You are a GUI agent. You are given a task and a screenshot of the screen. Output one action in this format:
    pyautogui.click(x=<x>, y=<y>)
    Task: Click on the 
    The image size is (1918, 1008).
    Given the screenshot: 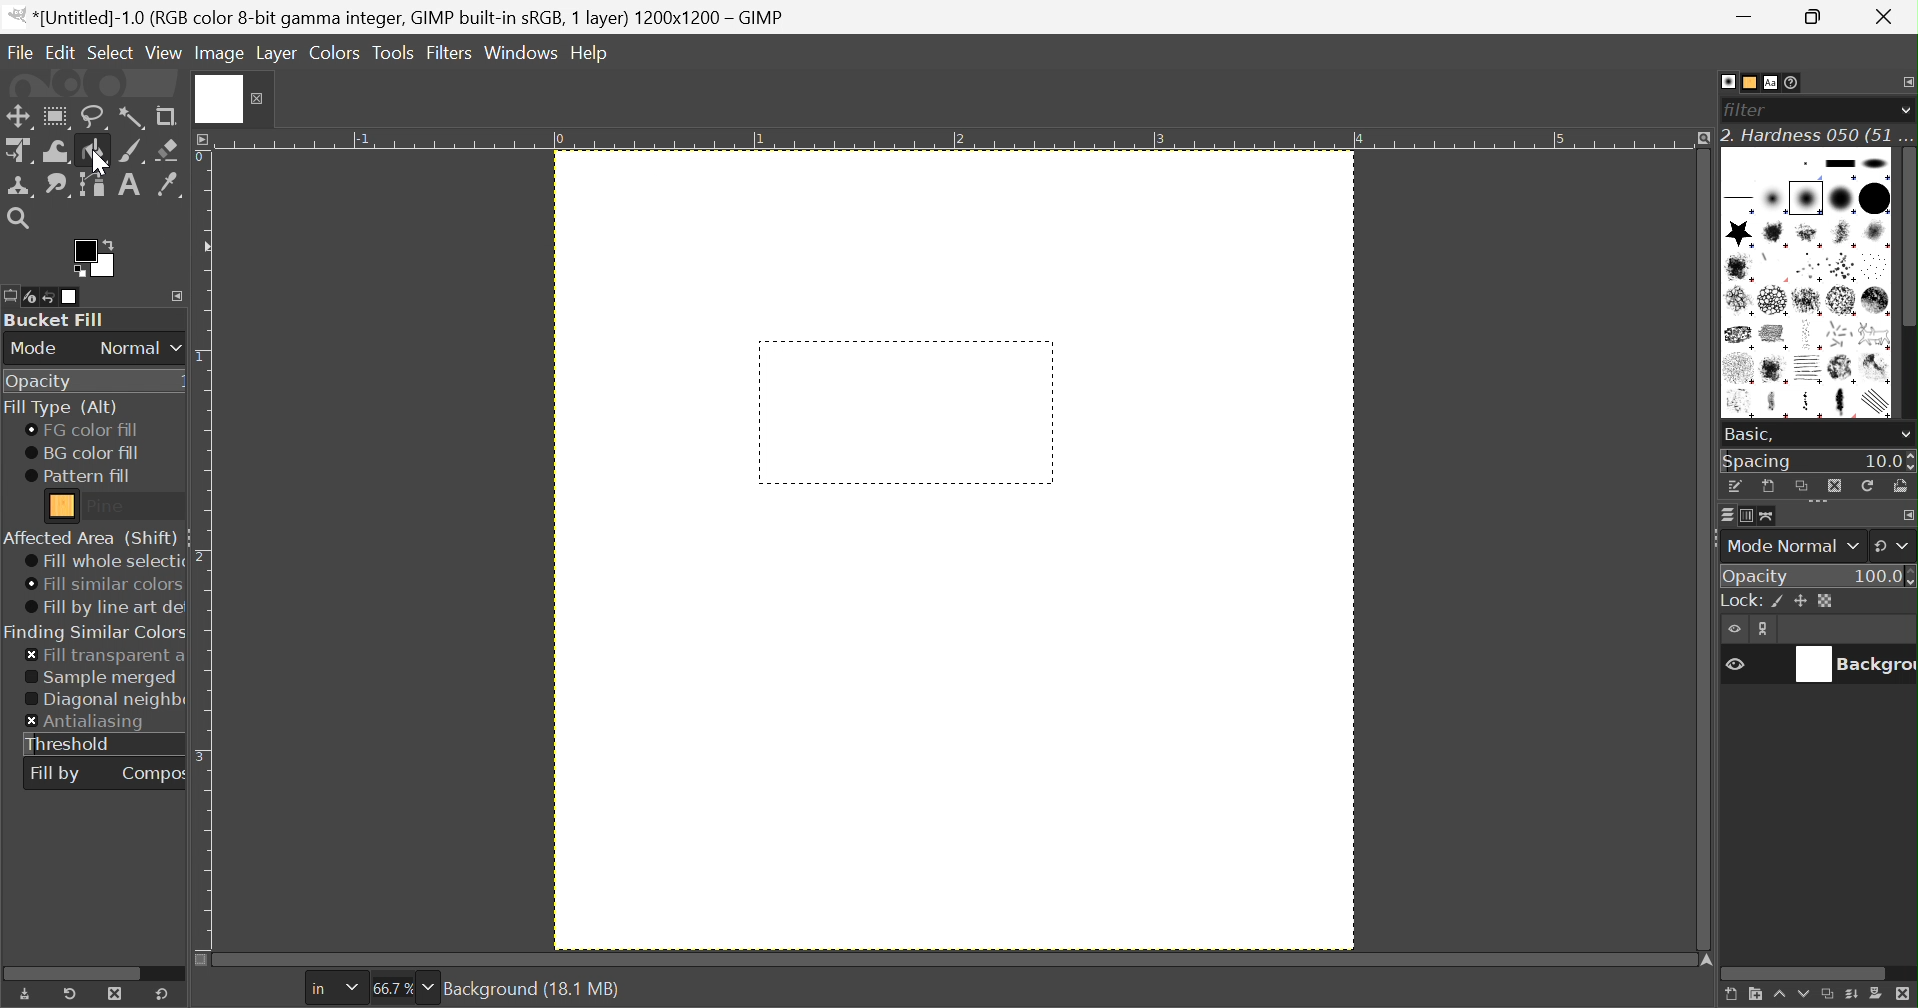 What is the action you would take?
    pyautogui.click(x=1851, y=997)
    